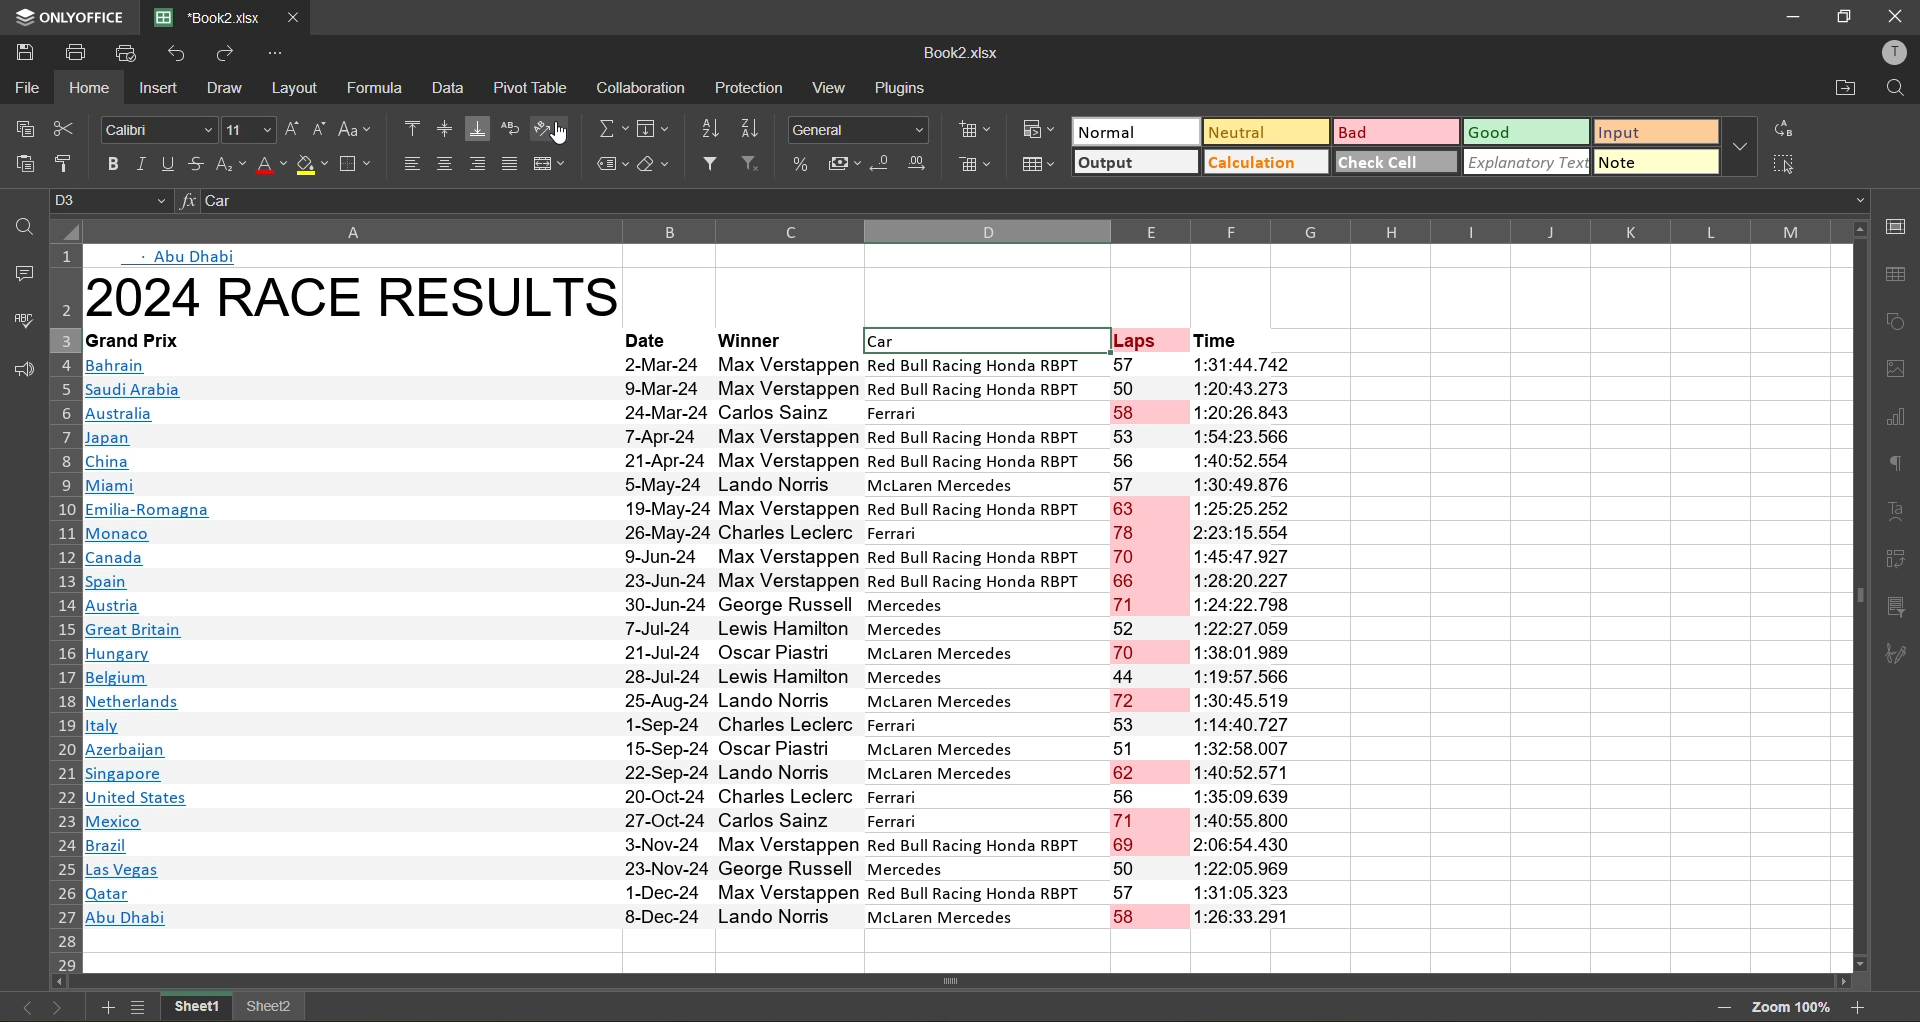 The image size is (1920, 1022). Describe the element at coordinates (1043, 131) in the screenshot. I see `conditional formatting` at that location.